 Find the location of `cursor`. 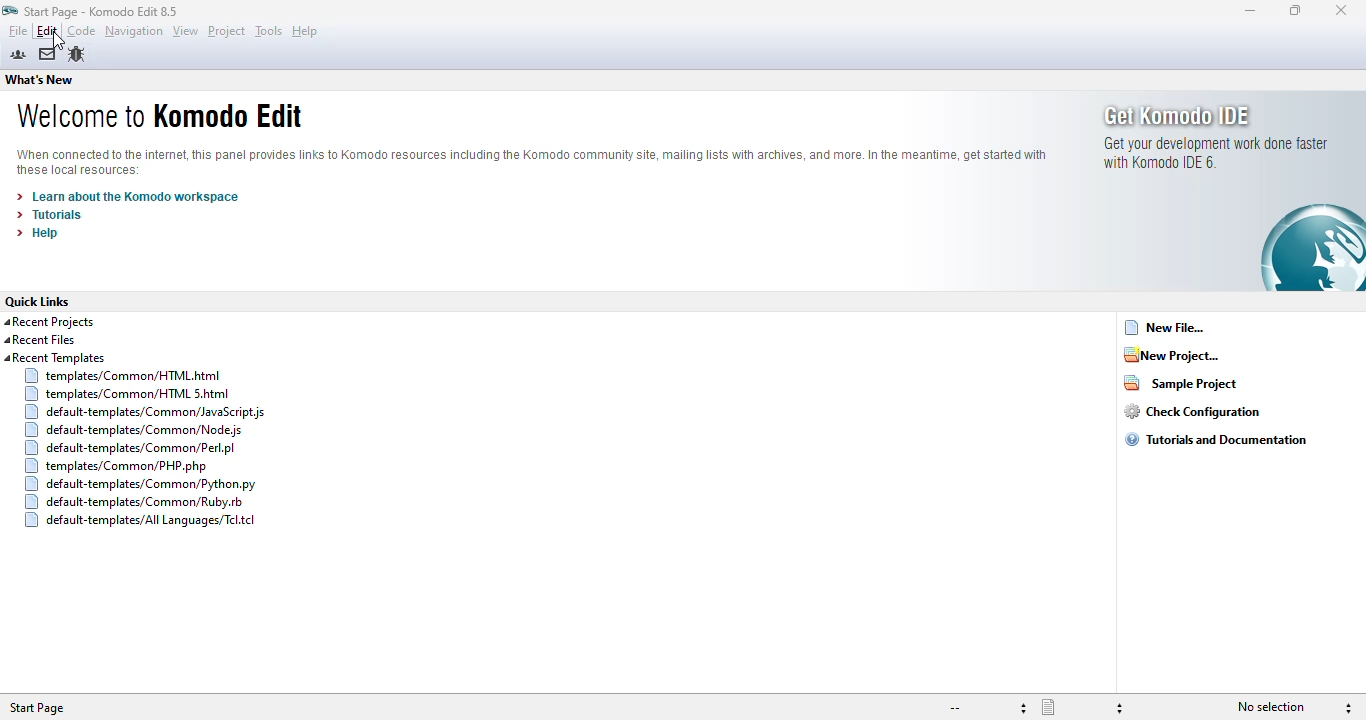

cursor is located at coordinates (58, 42).